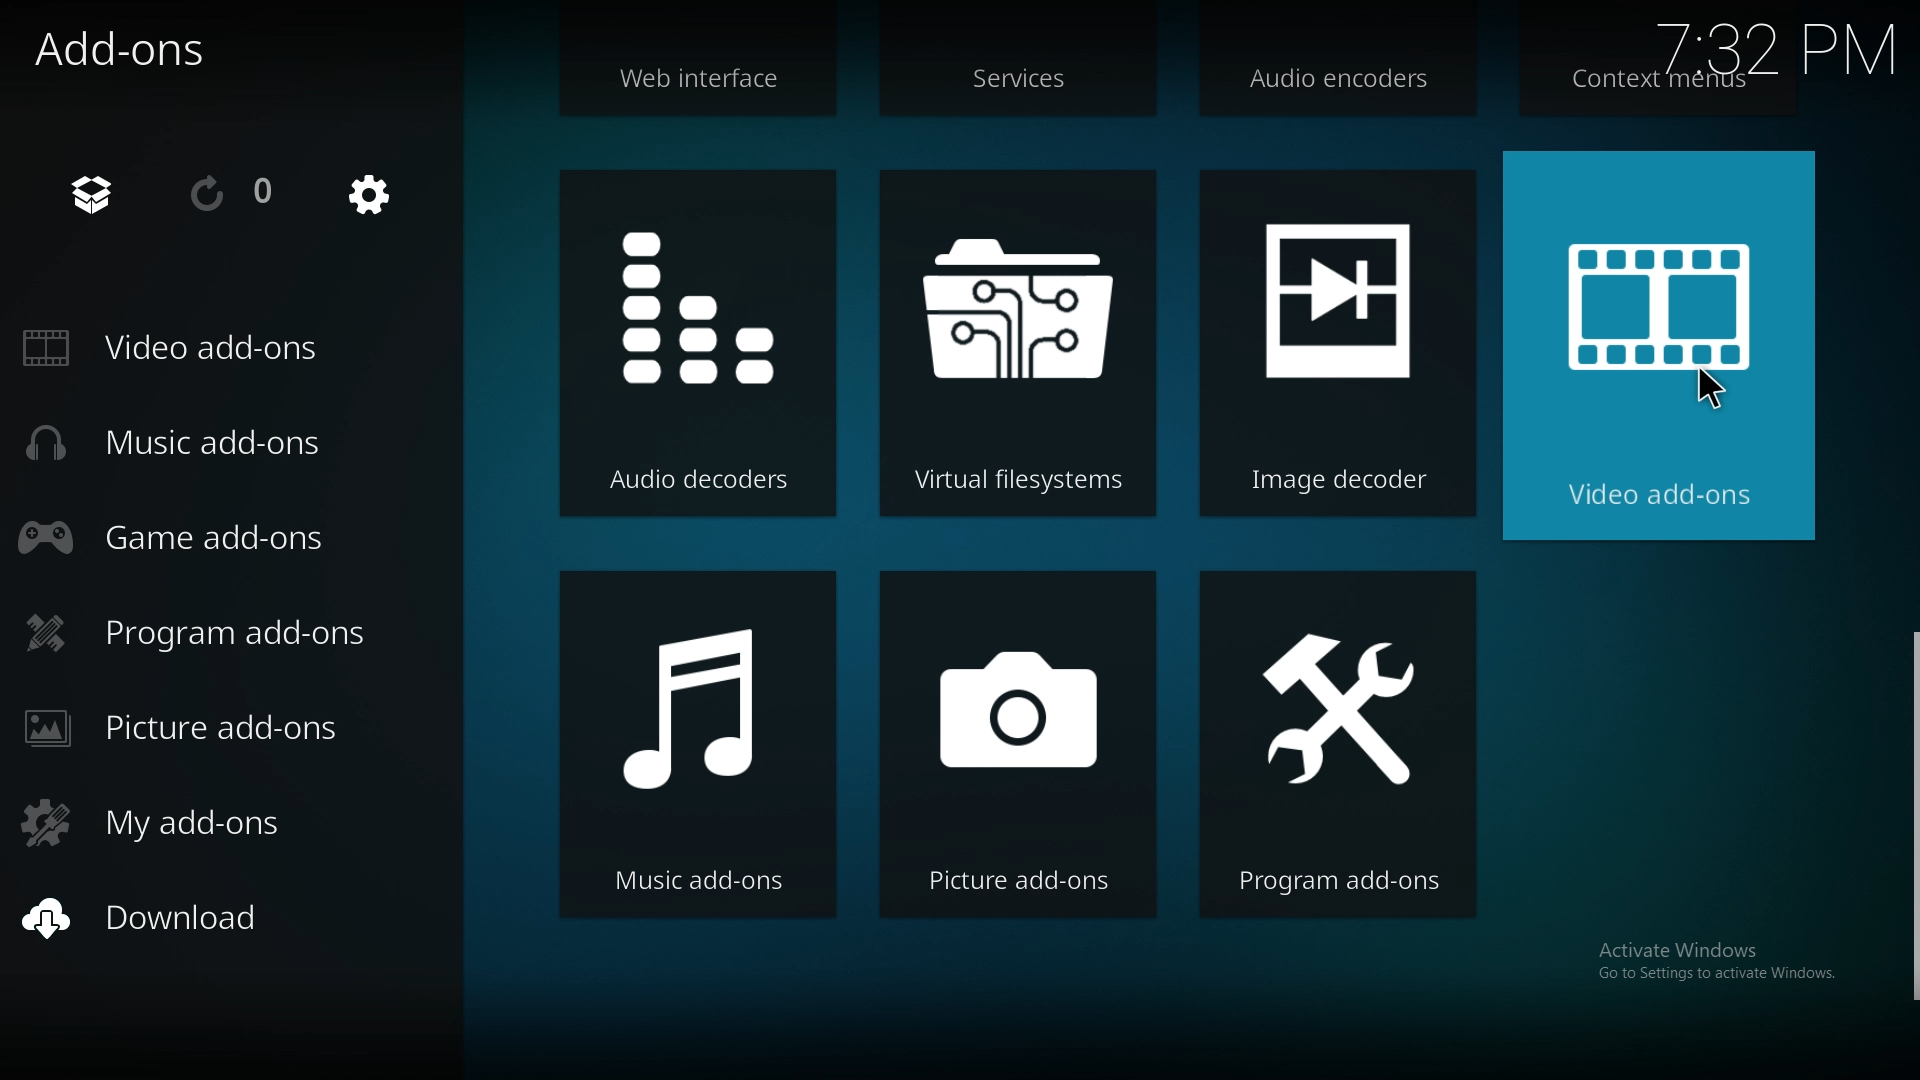 This screenshot has height=1080, width=1920. What do you see at coordinates (1018, 340) in the screenshot?
I see `virtual file systems` at bounding box center [1018, 340].